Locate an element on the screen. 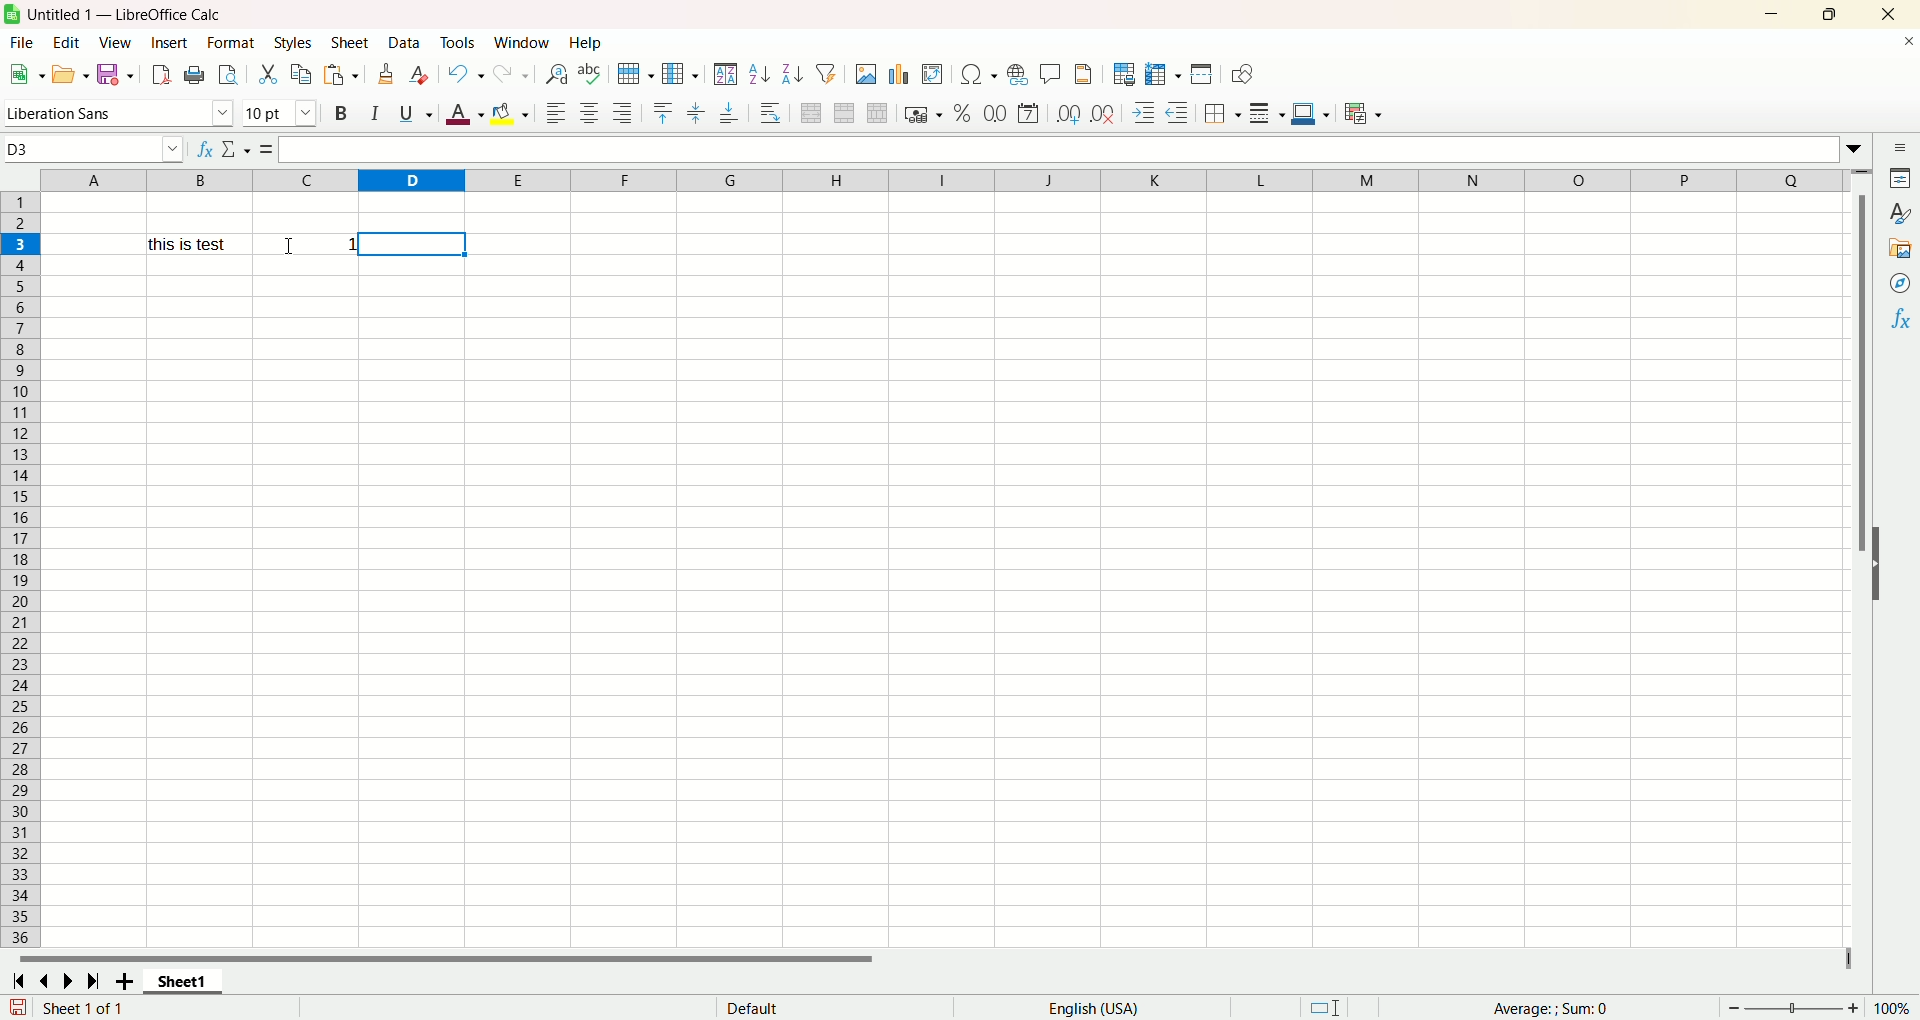 This screenshot has height=1020, width=1920. bold  is located at coordinates (344, 112).